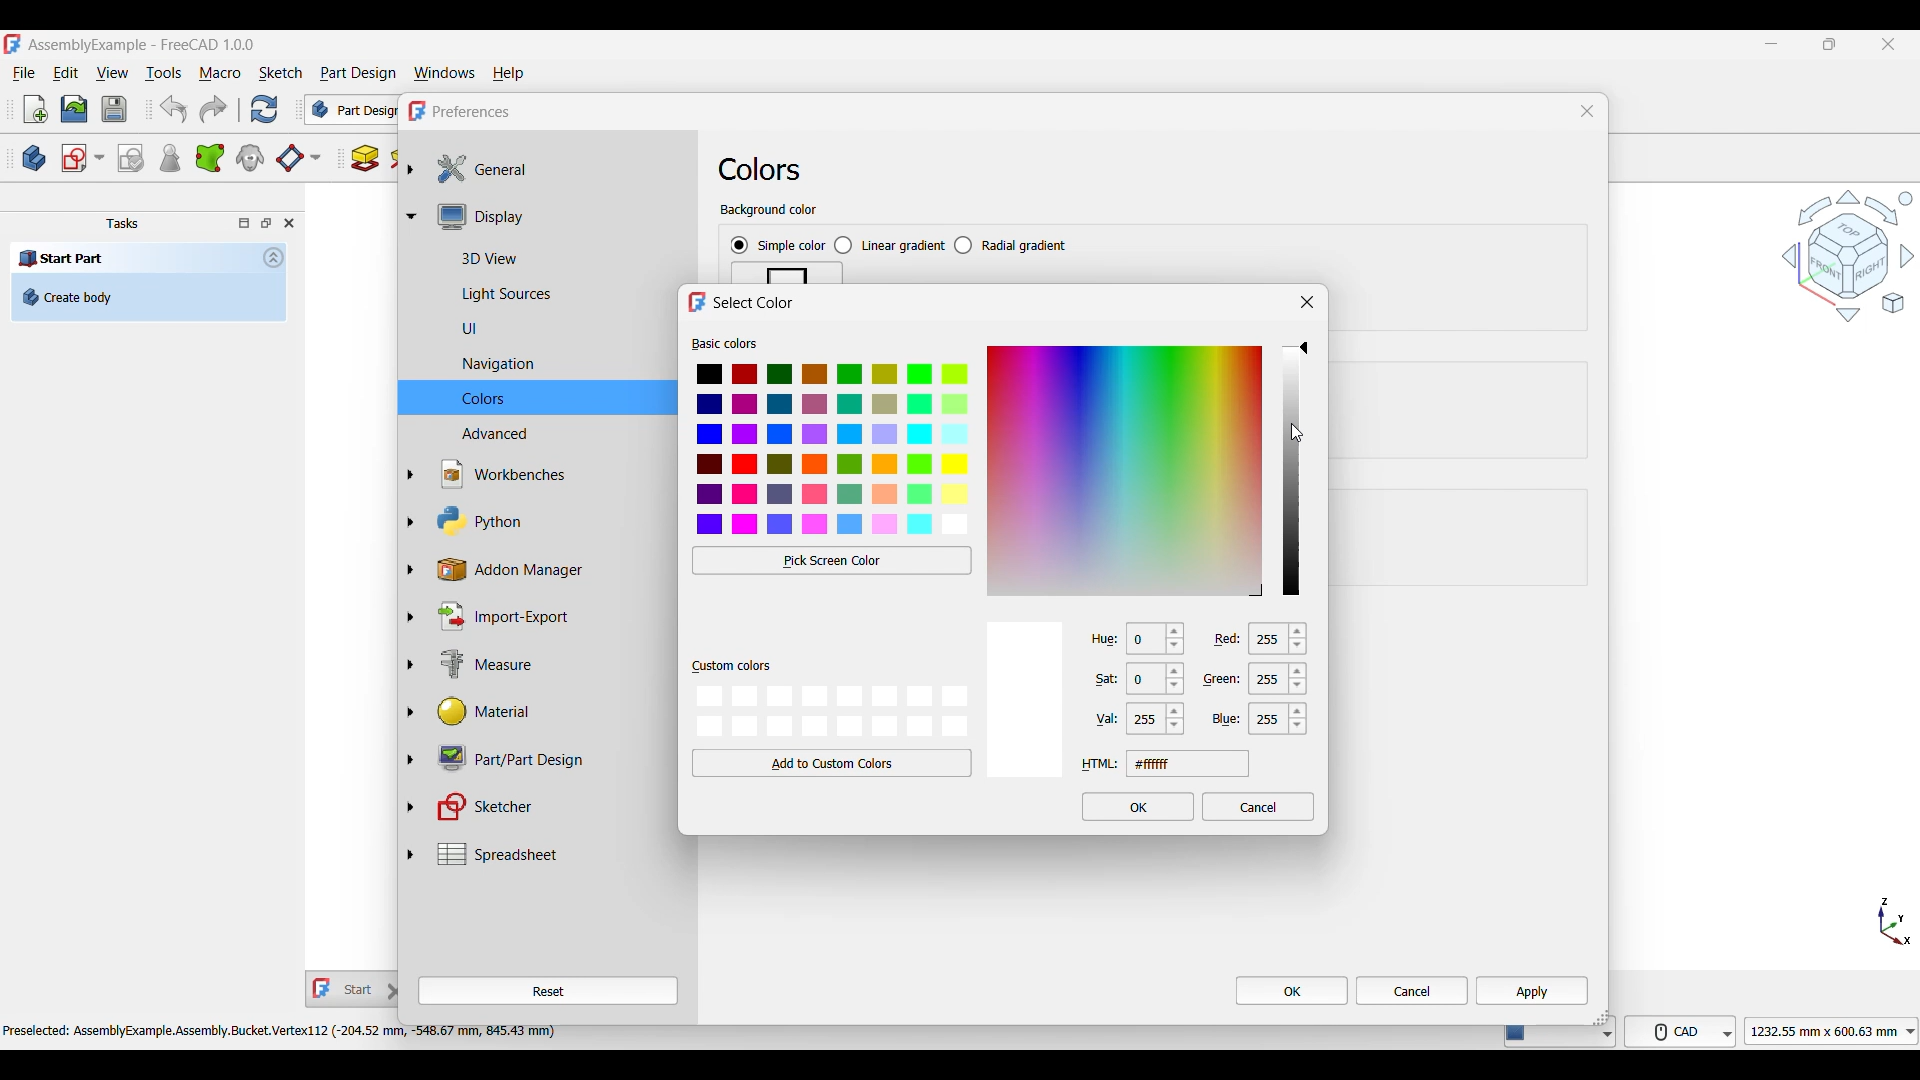  What do you see at coordinates (551, 295) in the screenshot?
I see `Light sources` at bounding box center [551, 295].